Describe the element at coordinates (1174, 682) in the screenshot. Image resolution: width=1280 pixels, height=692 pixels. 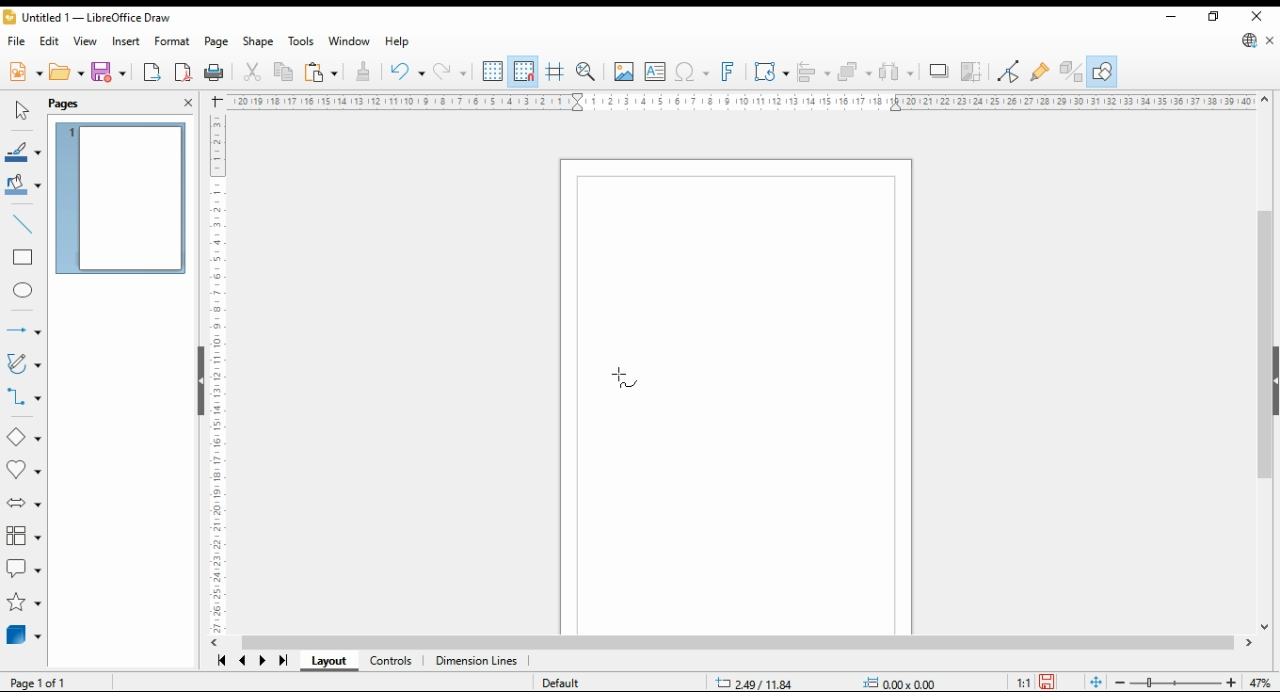
I see `zoom slider` at that location.